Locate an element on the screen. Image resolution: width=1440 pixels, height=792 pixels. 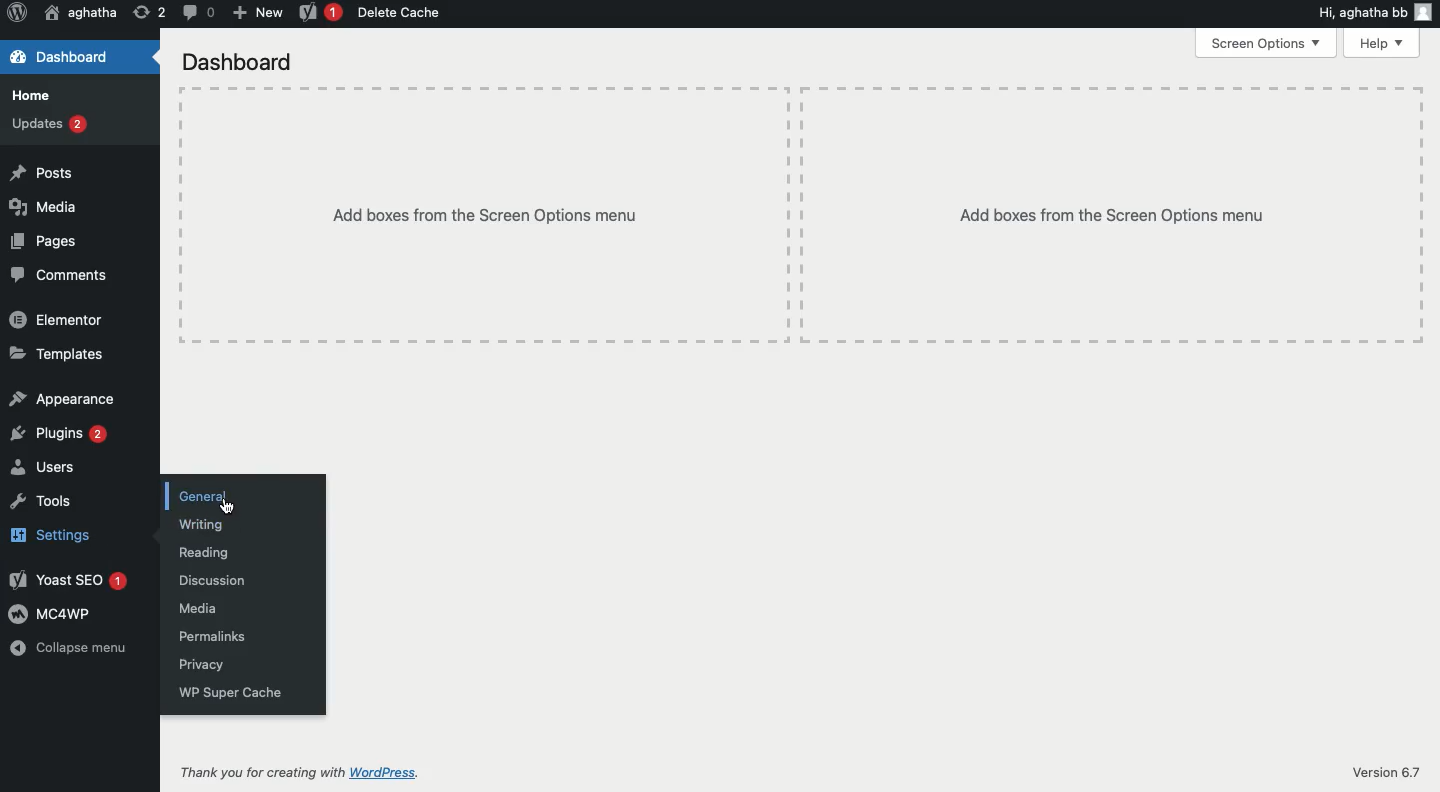
Delete cache is located at coordinates (396, 12).